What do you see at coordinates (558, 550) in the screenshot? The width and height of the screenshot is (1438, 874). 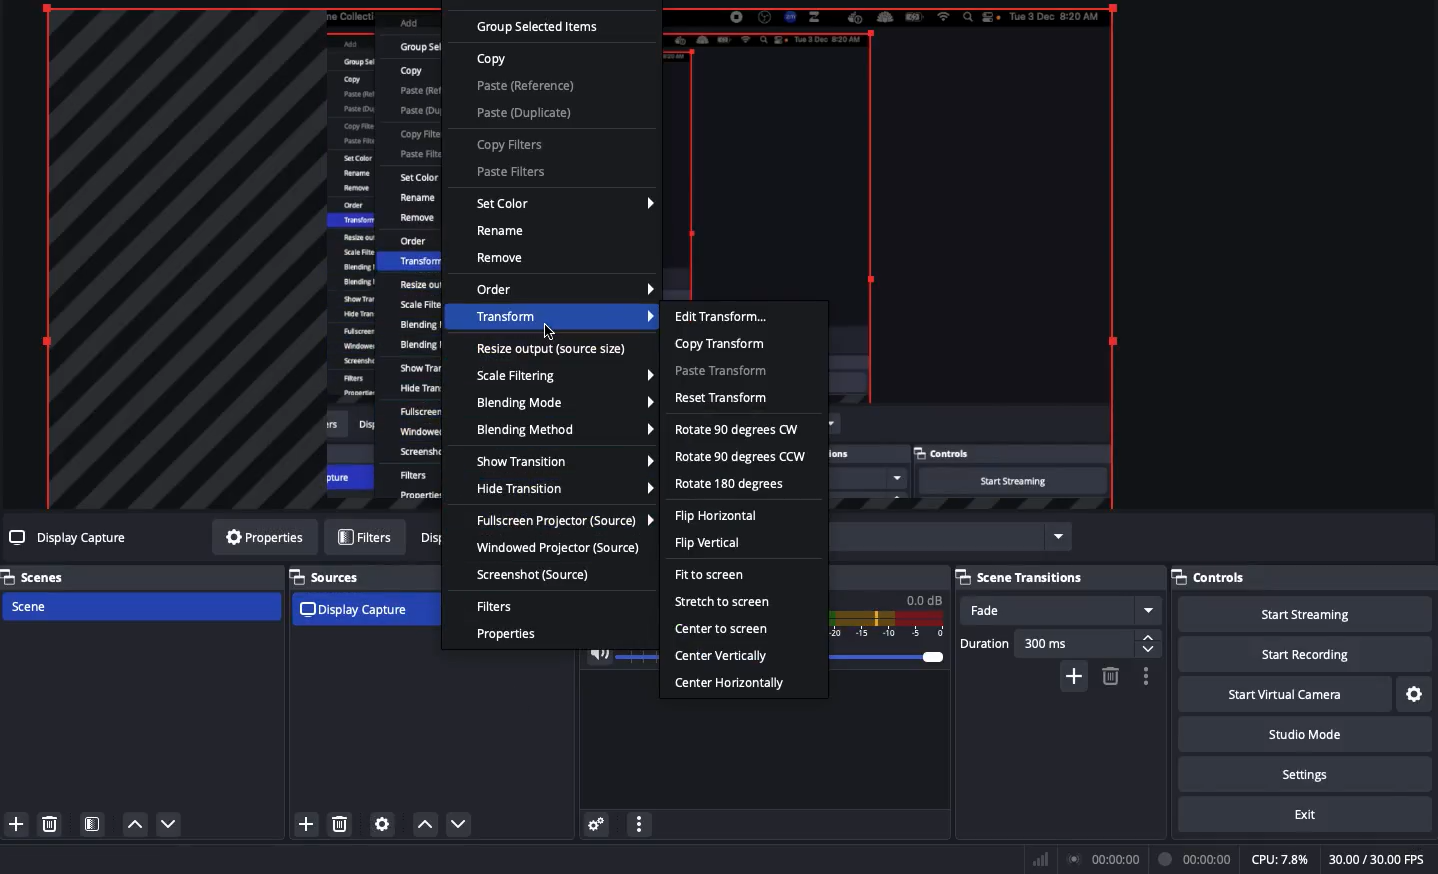 I see `Windowed projector` at bounding box center [558, 550].